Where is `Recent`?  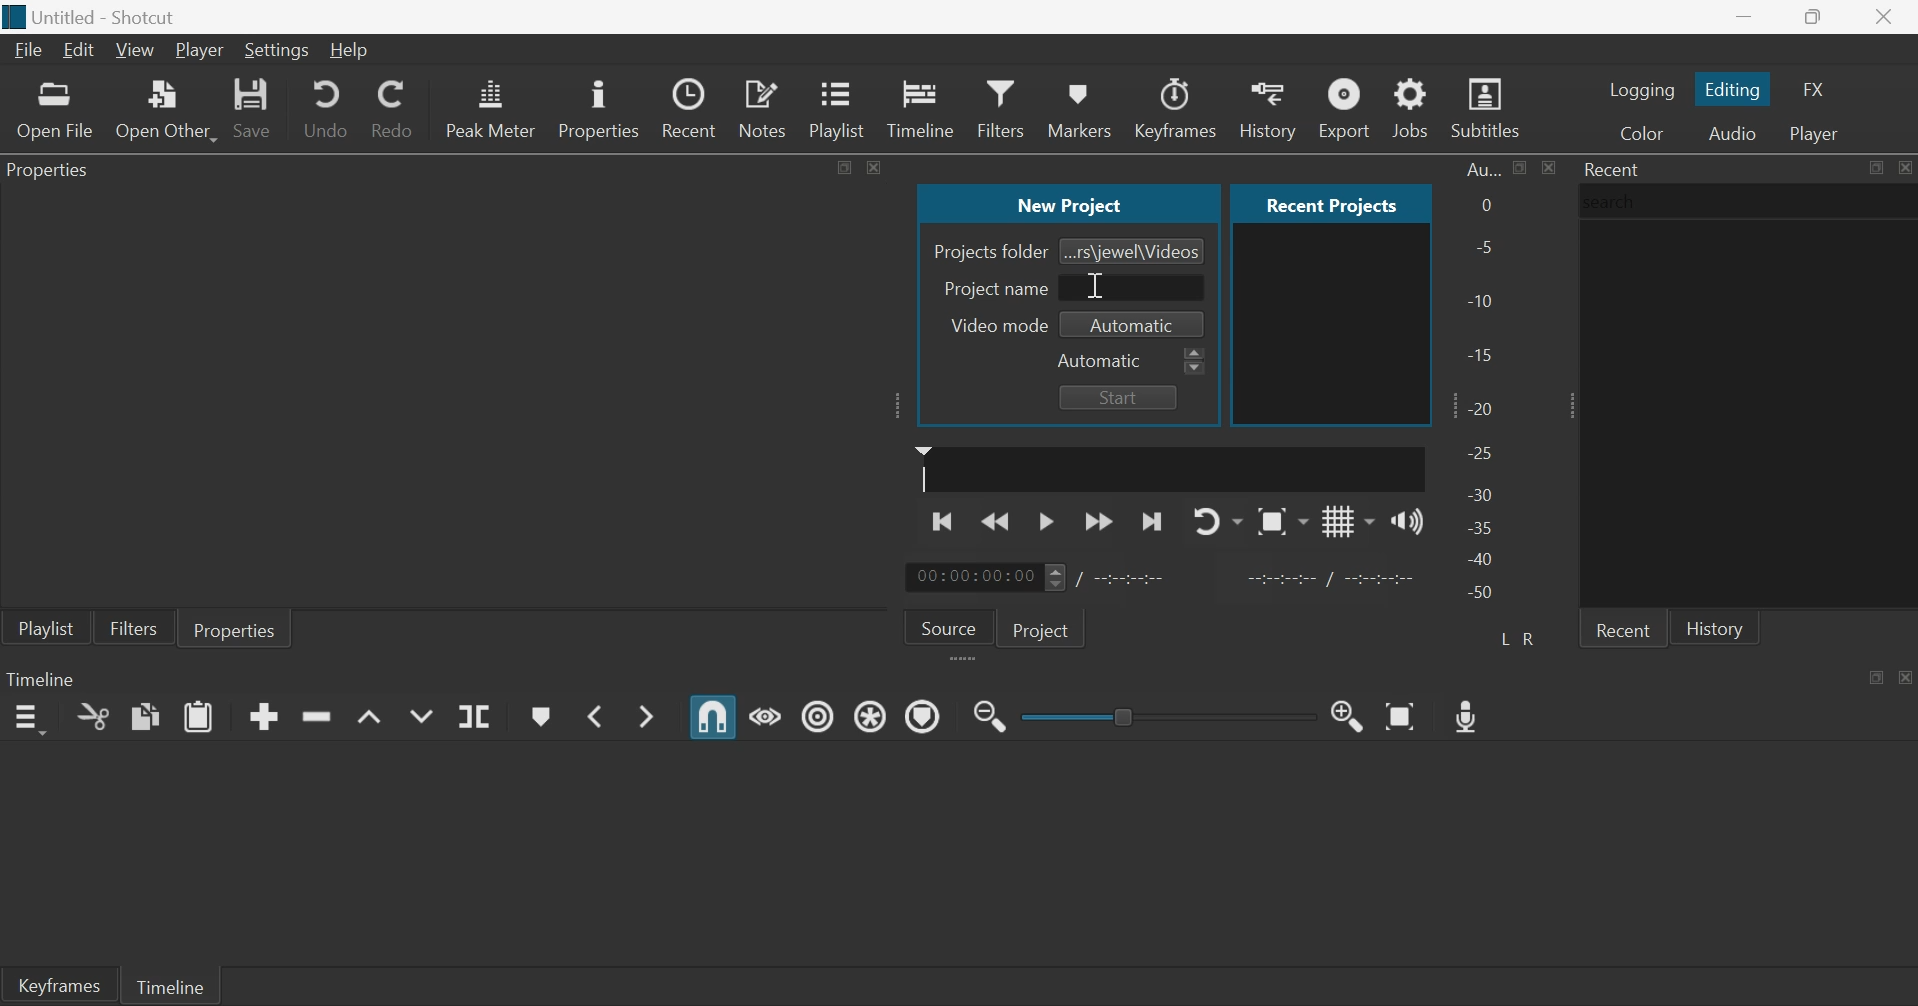
Recent is located at coordinates (1623, 628).